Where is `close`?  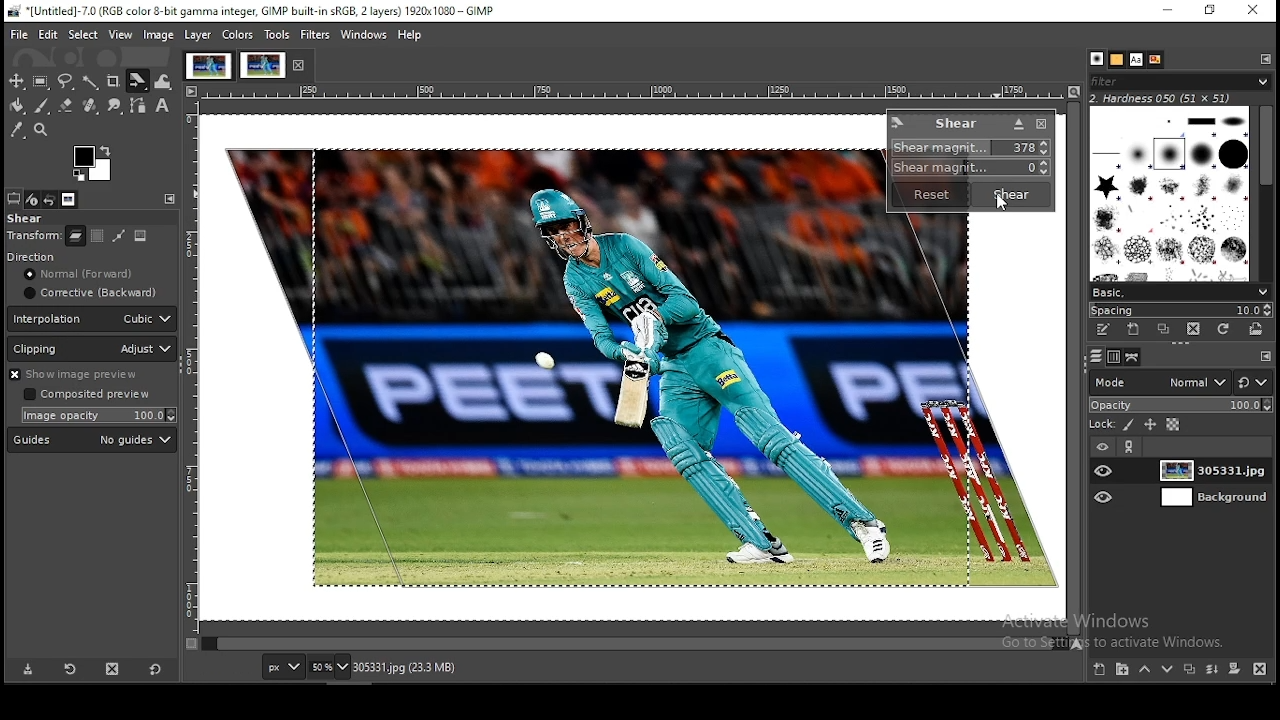
close is located at coordinates (301, 66).